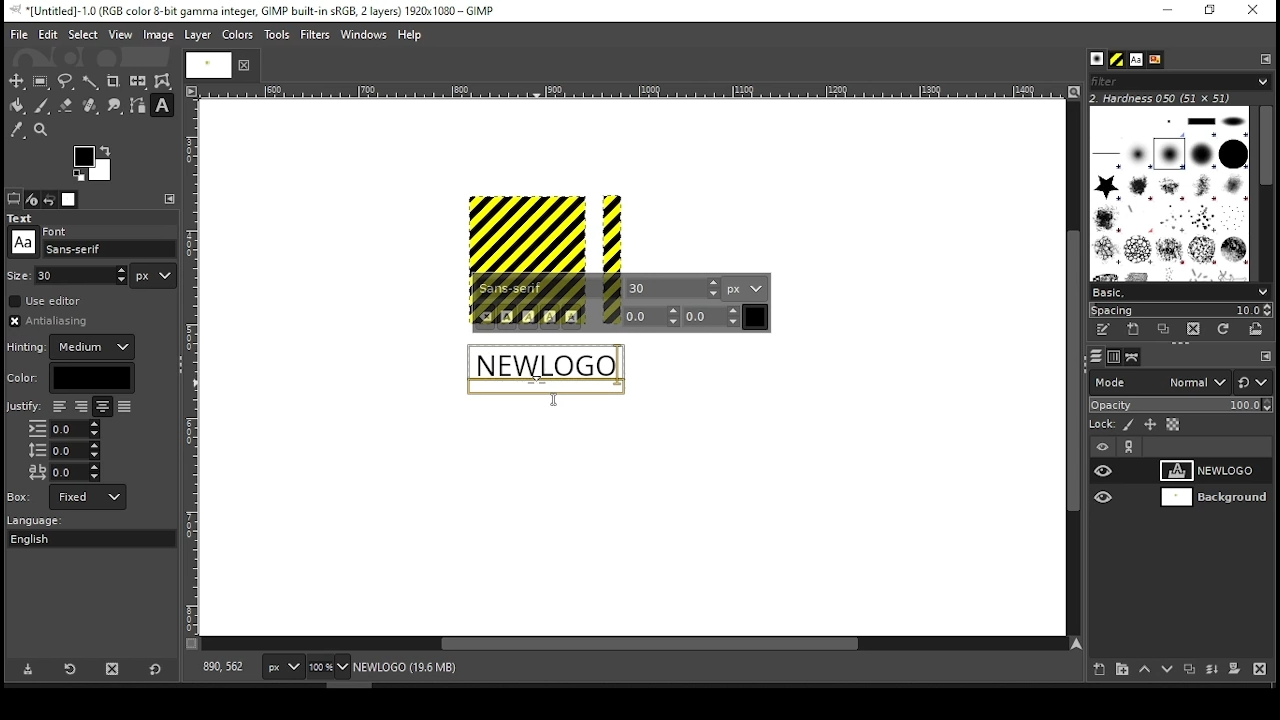 Image resolution: width=1280 pixels, height=720 pixels. What do you see at coordinates (88, 497) in the screenshot?
I see `box ` at bounding box center [88, 497].